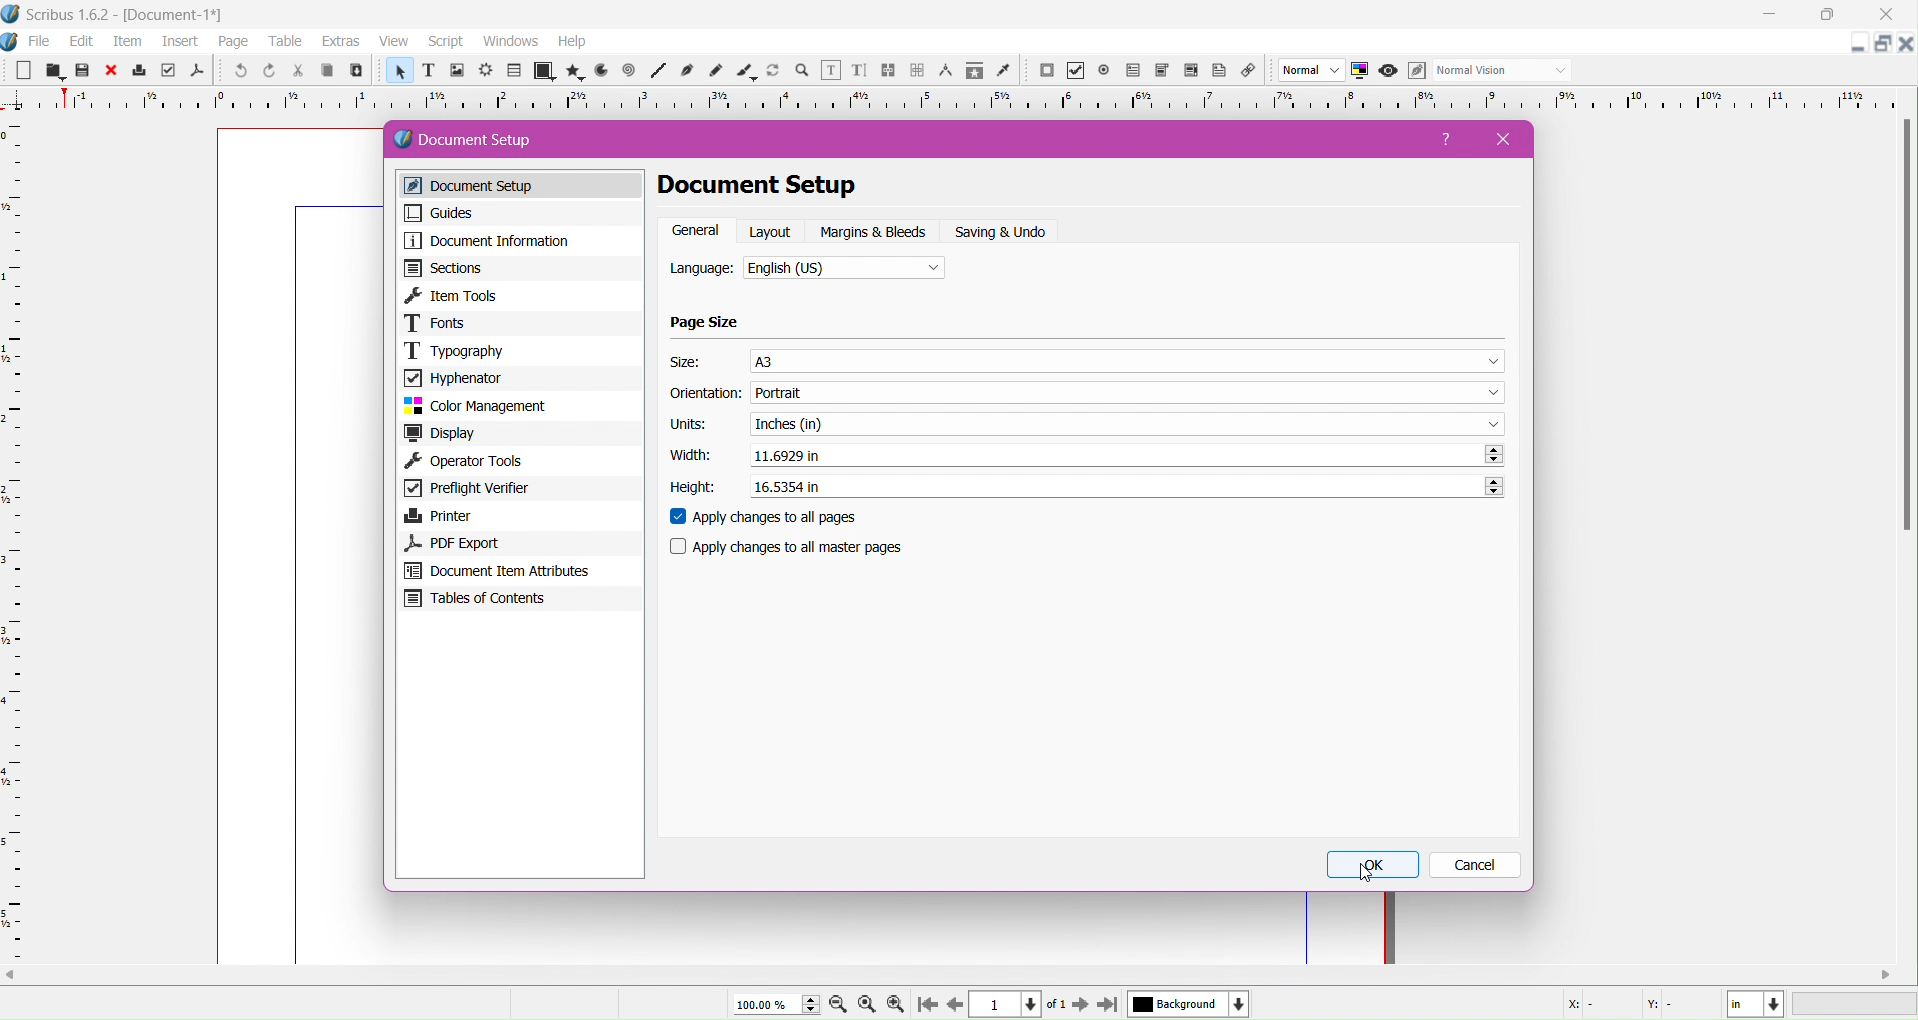 The width and height of the screenshot is (1918, 1020). What do you see at coordinates (12, 42) in the screenshot?
I see `app icon` at bounding box center [12, 42].